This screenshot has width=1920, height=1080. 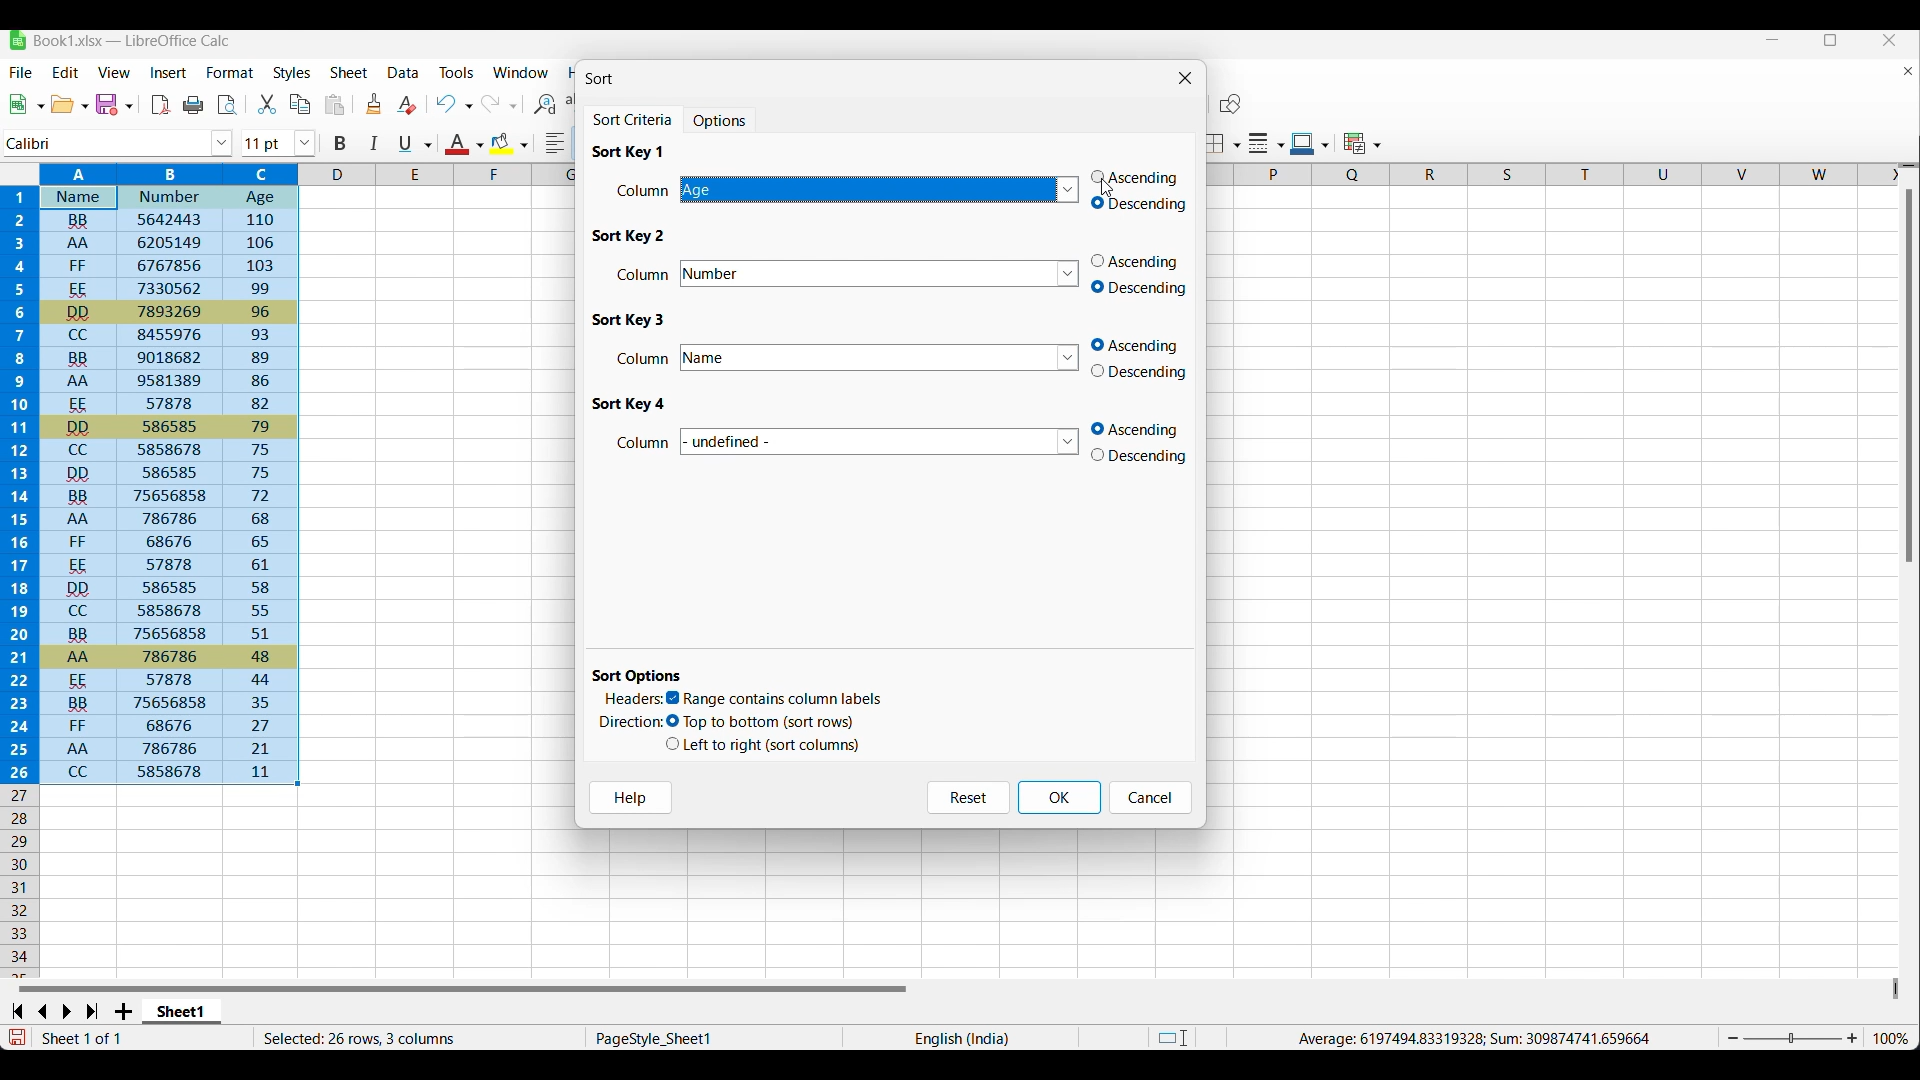 I want to click on View menu, so click(x=114, y=72).